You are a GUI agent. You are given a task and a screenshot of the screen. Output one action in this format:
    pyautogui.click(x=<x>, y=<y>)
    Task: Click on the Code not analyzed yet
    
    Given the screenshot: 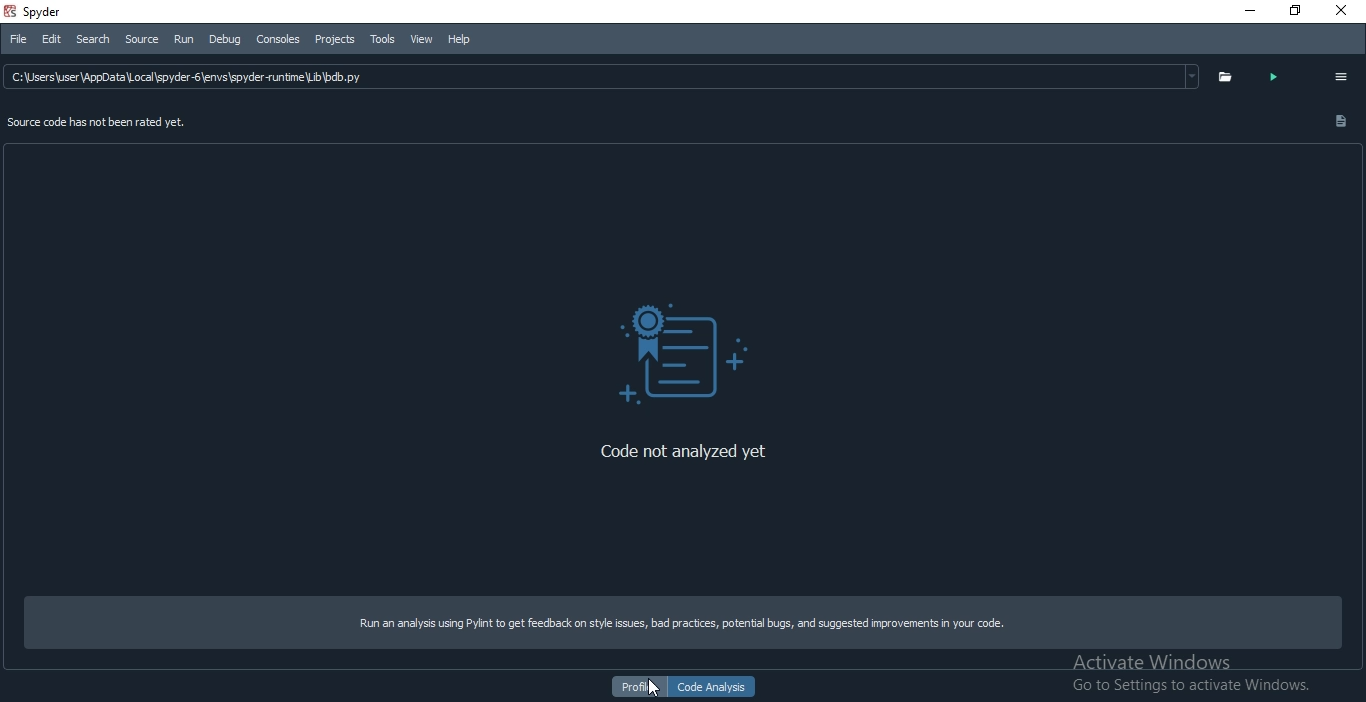 What is the action you would take?
    pyautogui.click(x=676, y=446)
    